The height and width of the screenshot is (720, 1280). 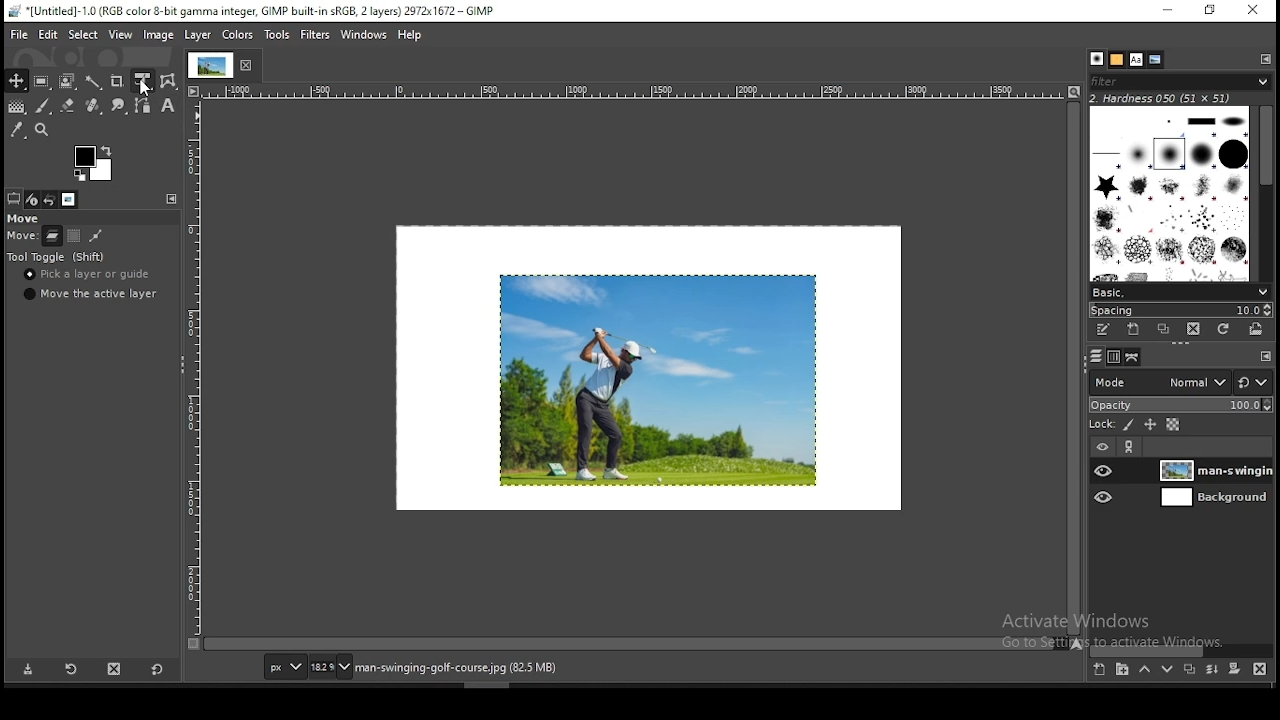 What do you see at coordinates (1179, 309) in the screenshot?
I see `spacing` at bounding box center [1179, 309].